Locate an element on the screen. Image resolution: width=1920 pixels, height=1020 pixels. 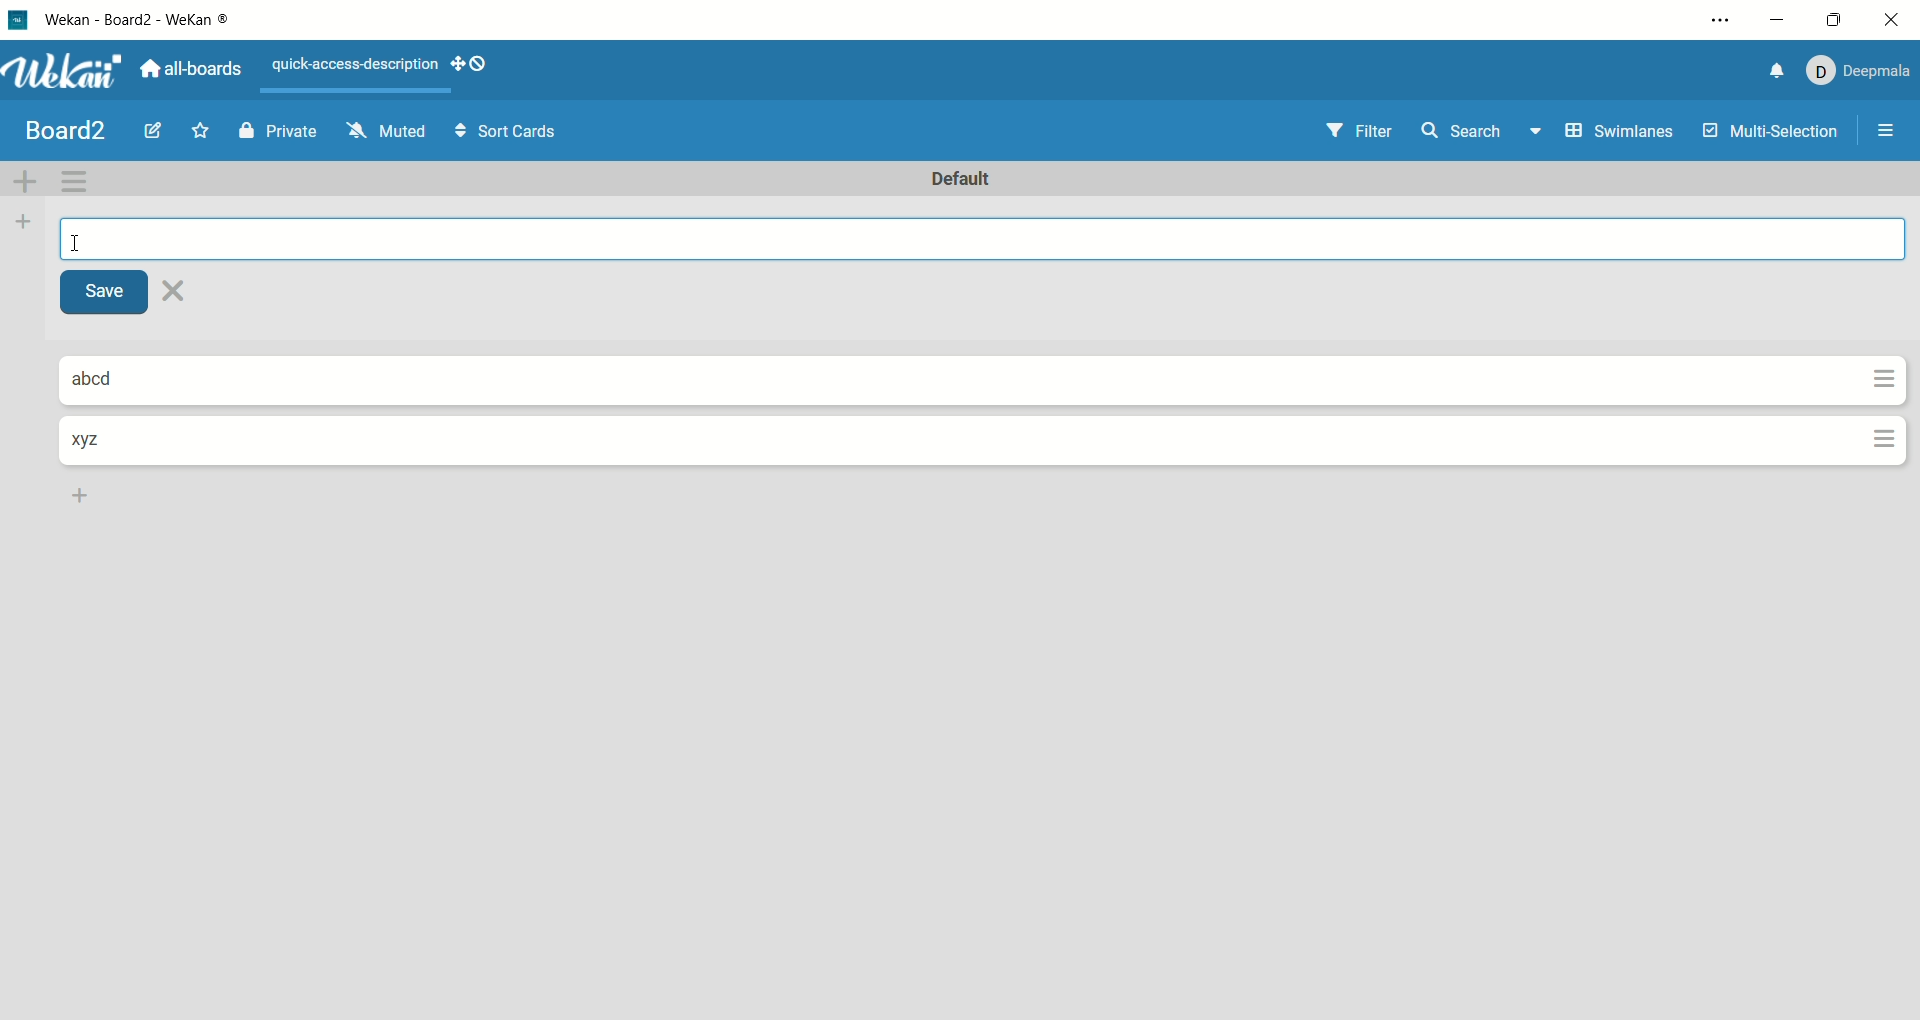
multi-selection is located at coordinates (1771, 133).